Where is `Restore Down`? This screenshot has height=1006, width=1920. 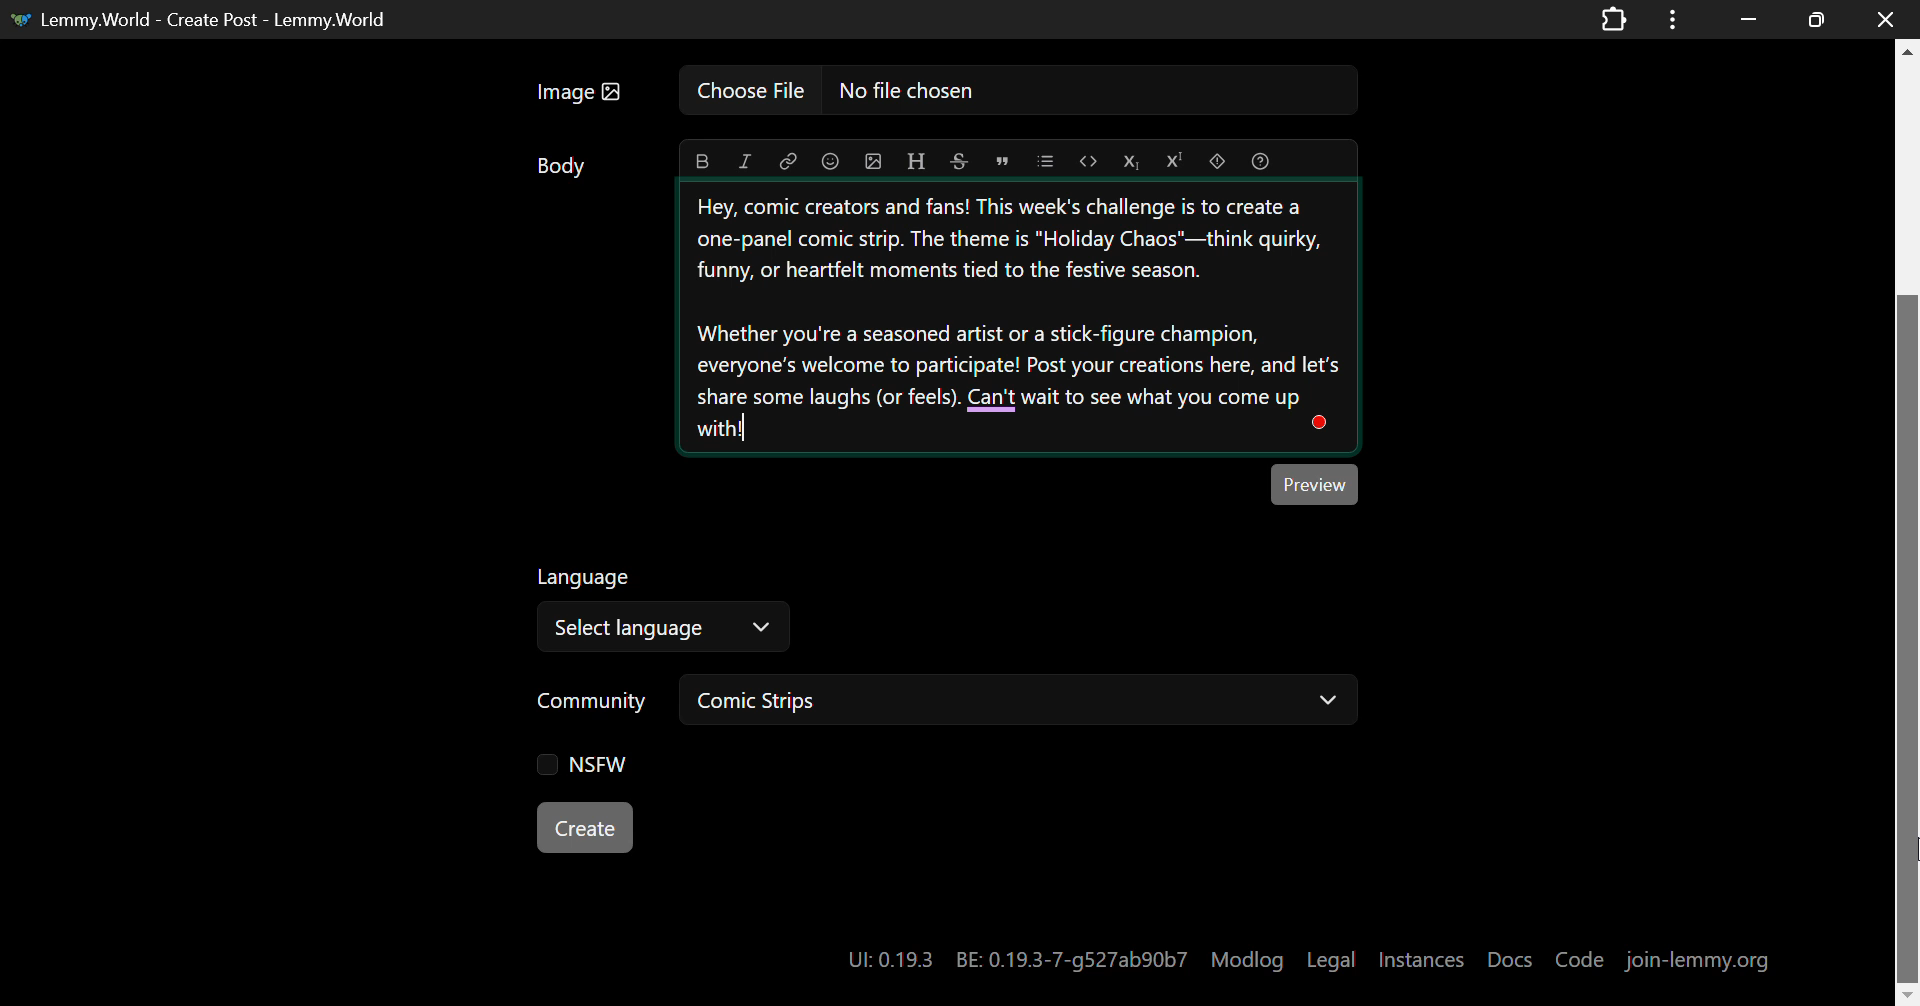 Restore Down is located at coordinates (1748, 17).